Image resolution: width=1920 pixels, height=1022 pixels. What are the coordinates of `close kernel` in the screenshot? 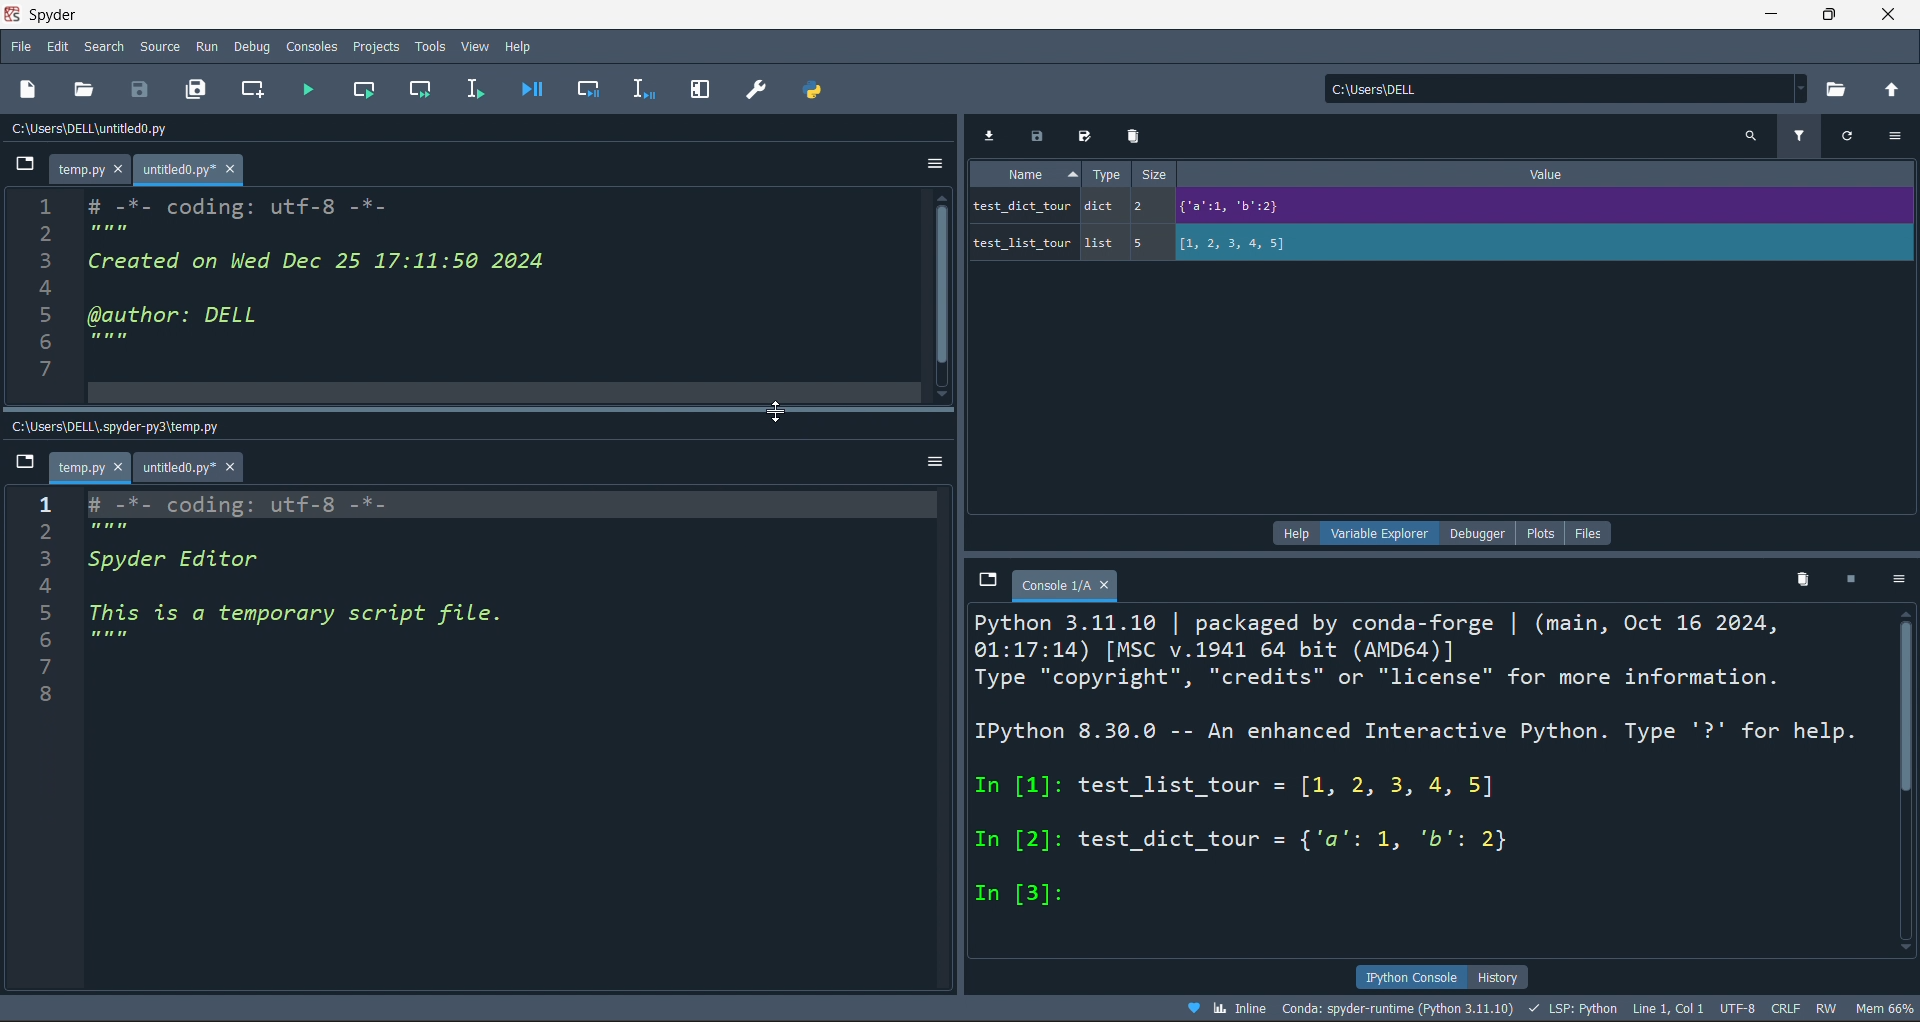 It's located at (1850, 583).